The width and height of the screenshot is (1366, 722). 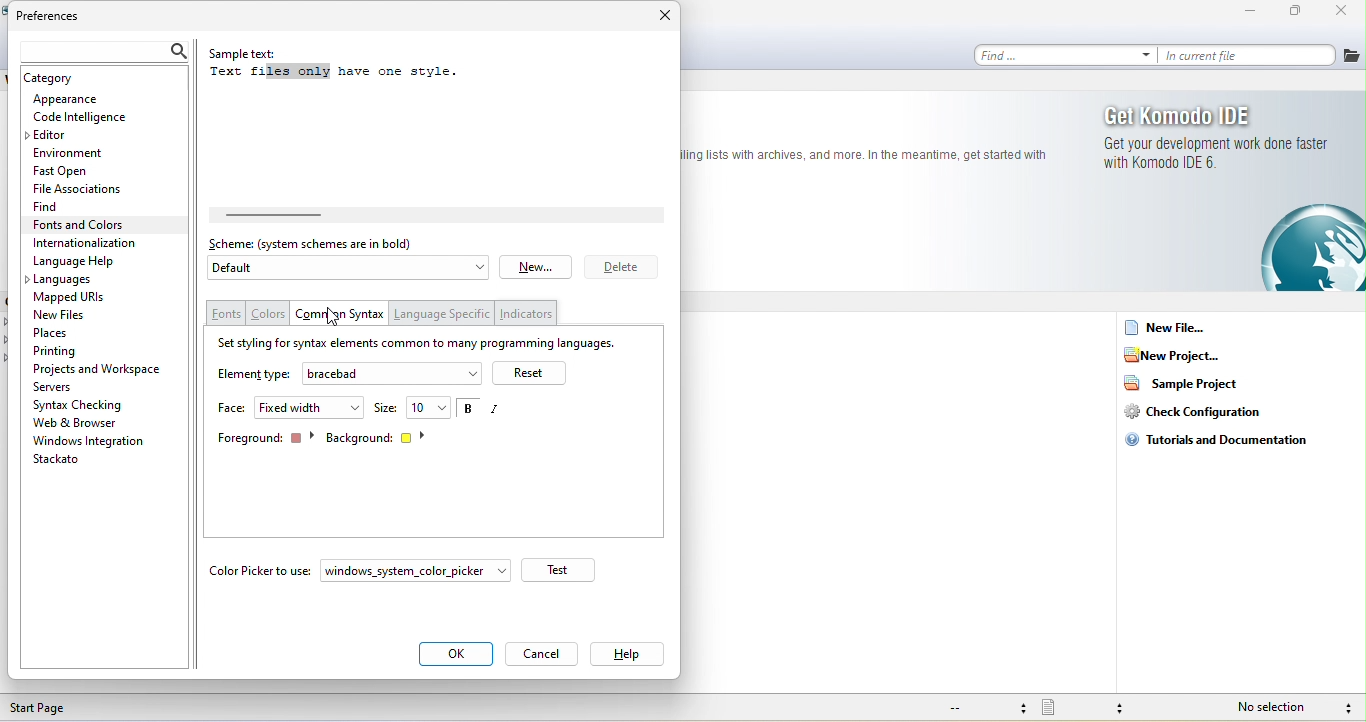 I want to click on appearance, so click(x=86, y=98).